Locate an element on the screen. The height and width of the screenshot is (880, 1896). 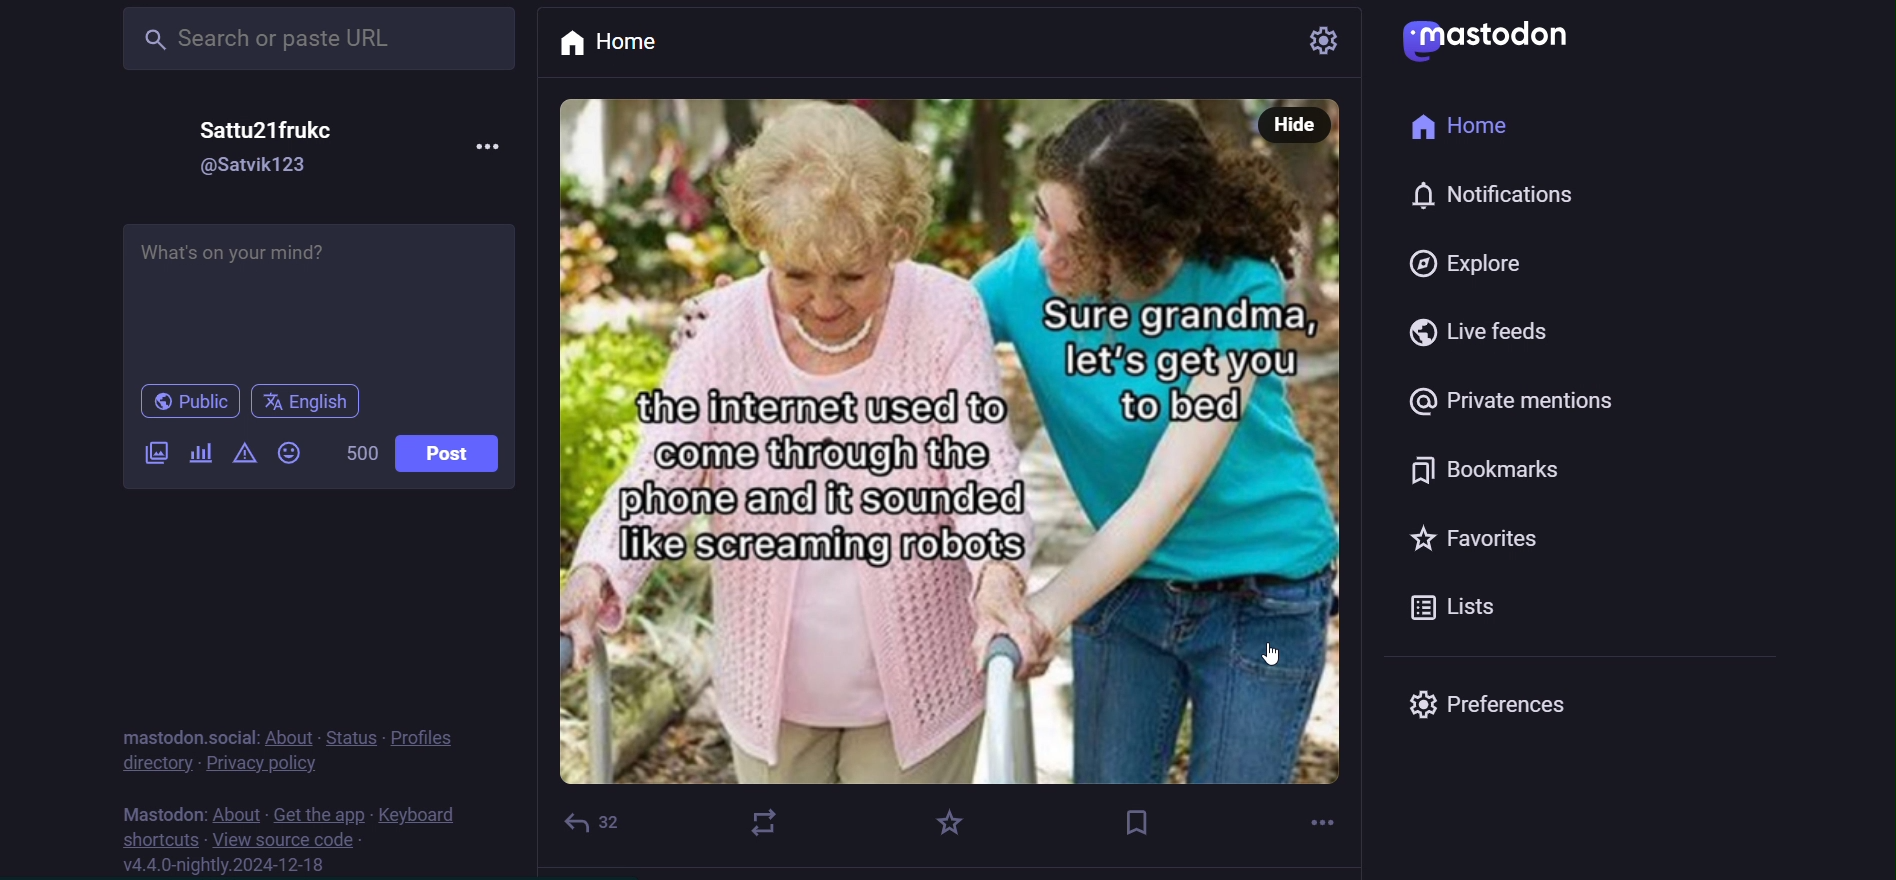
shortcut is located at coordinates (155, 839).